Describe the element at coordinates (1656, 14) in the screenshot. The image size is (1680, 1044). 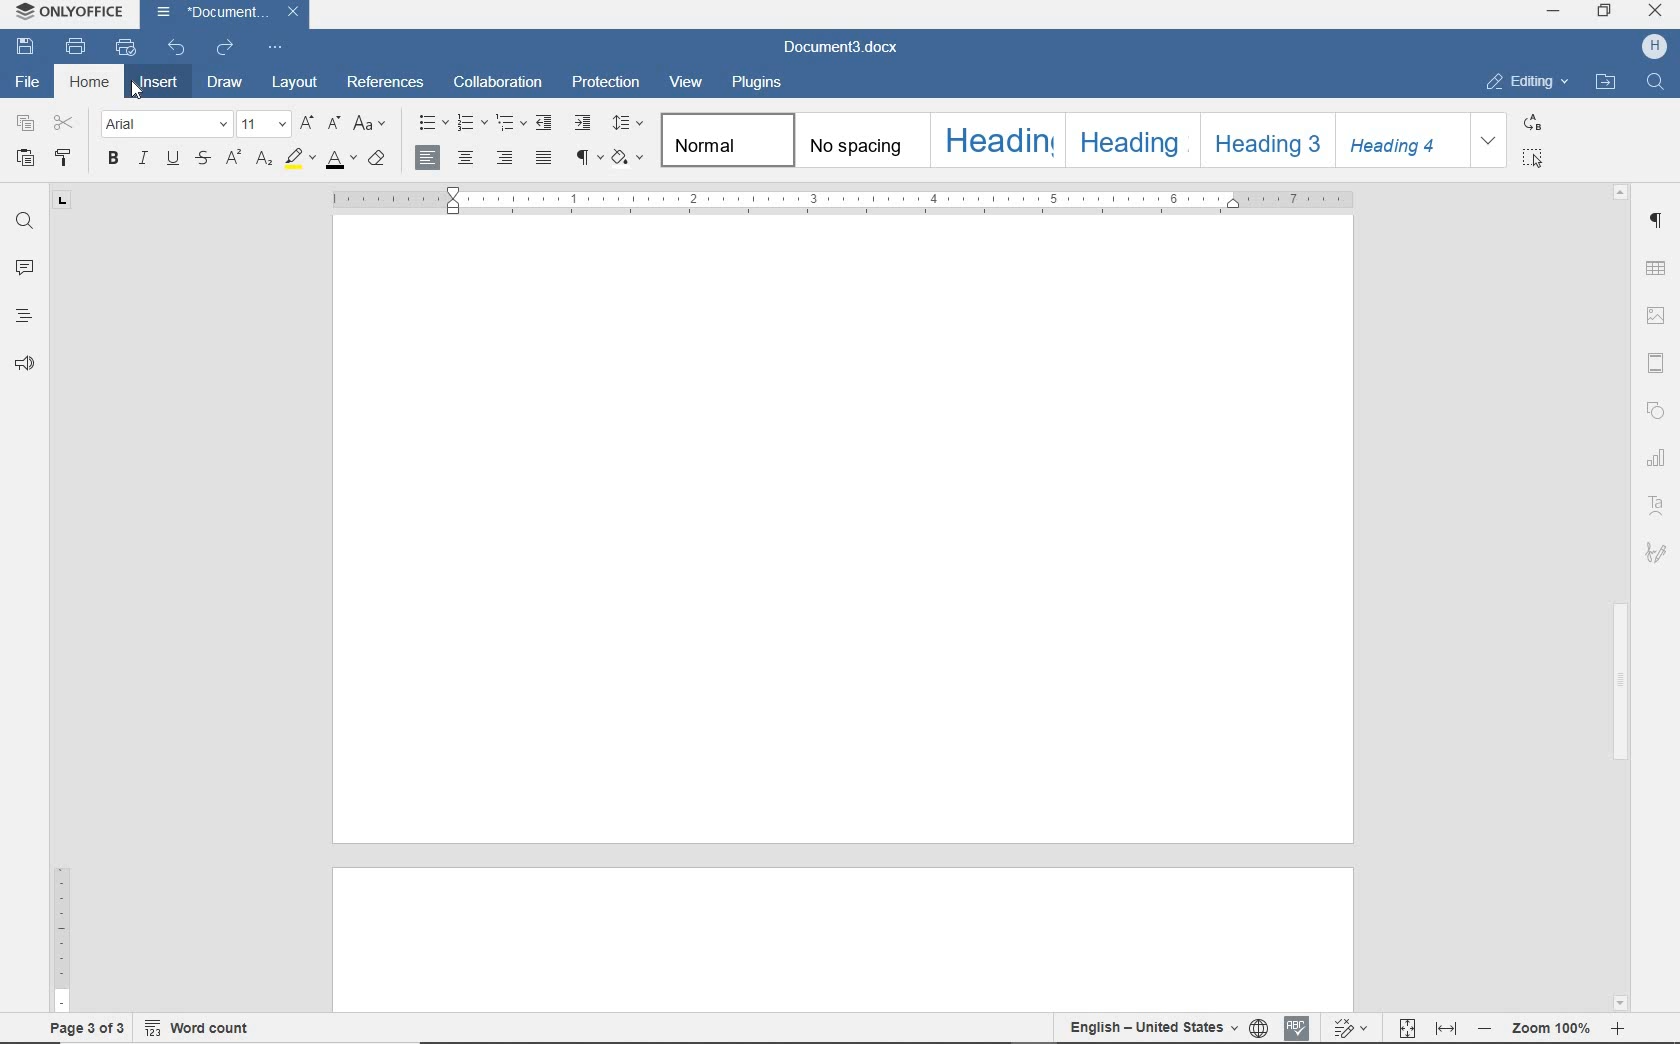
I see `CLOSE` at that location.